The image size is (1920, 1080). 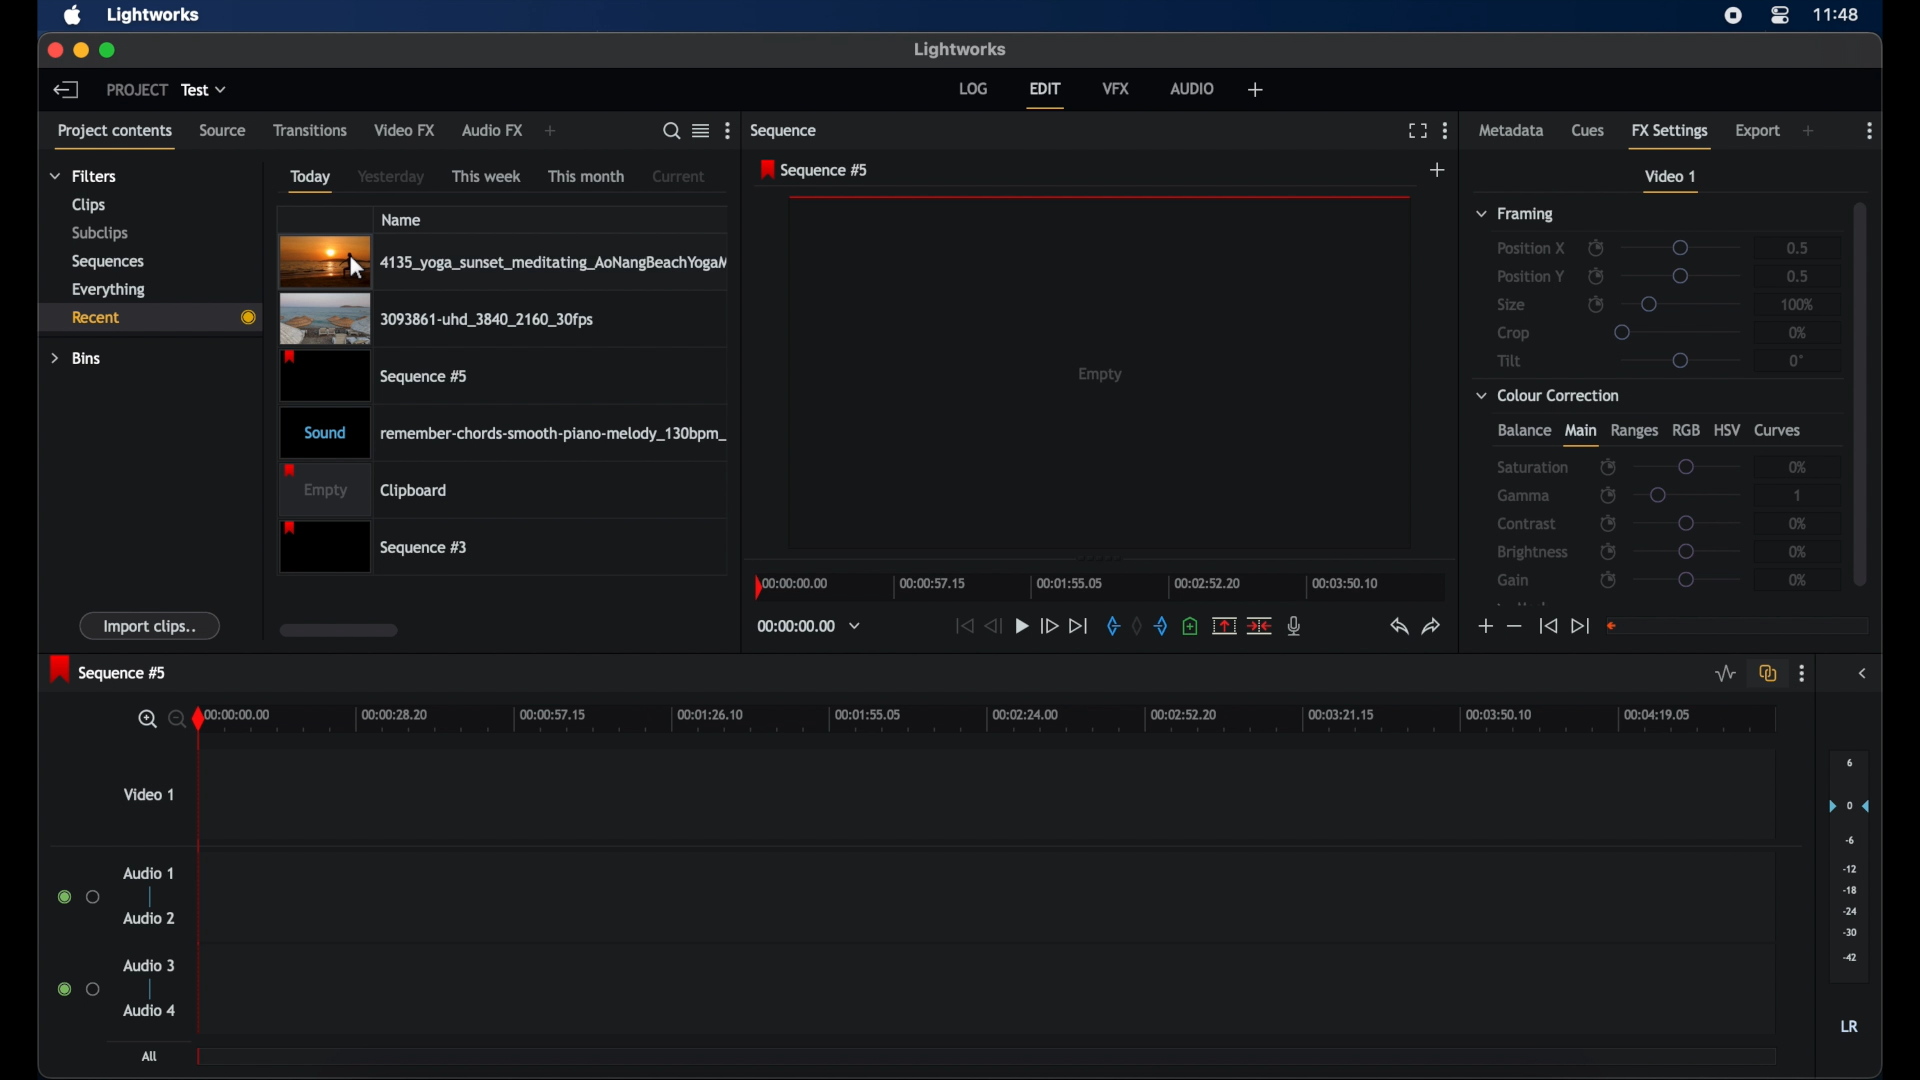 What do you see at coordinates (148, 1009) in the screenshot?
I see `audio 4` at bounding box center [148, 1009].